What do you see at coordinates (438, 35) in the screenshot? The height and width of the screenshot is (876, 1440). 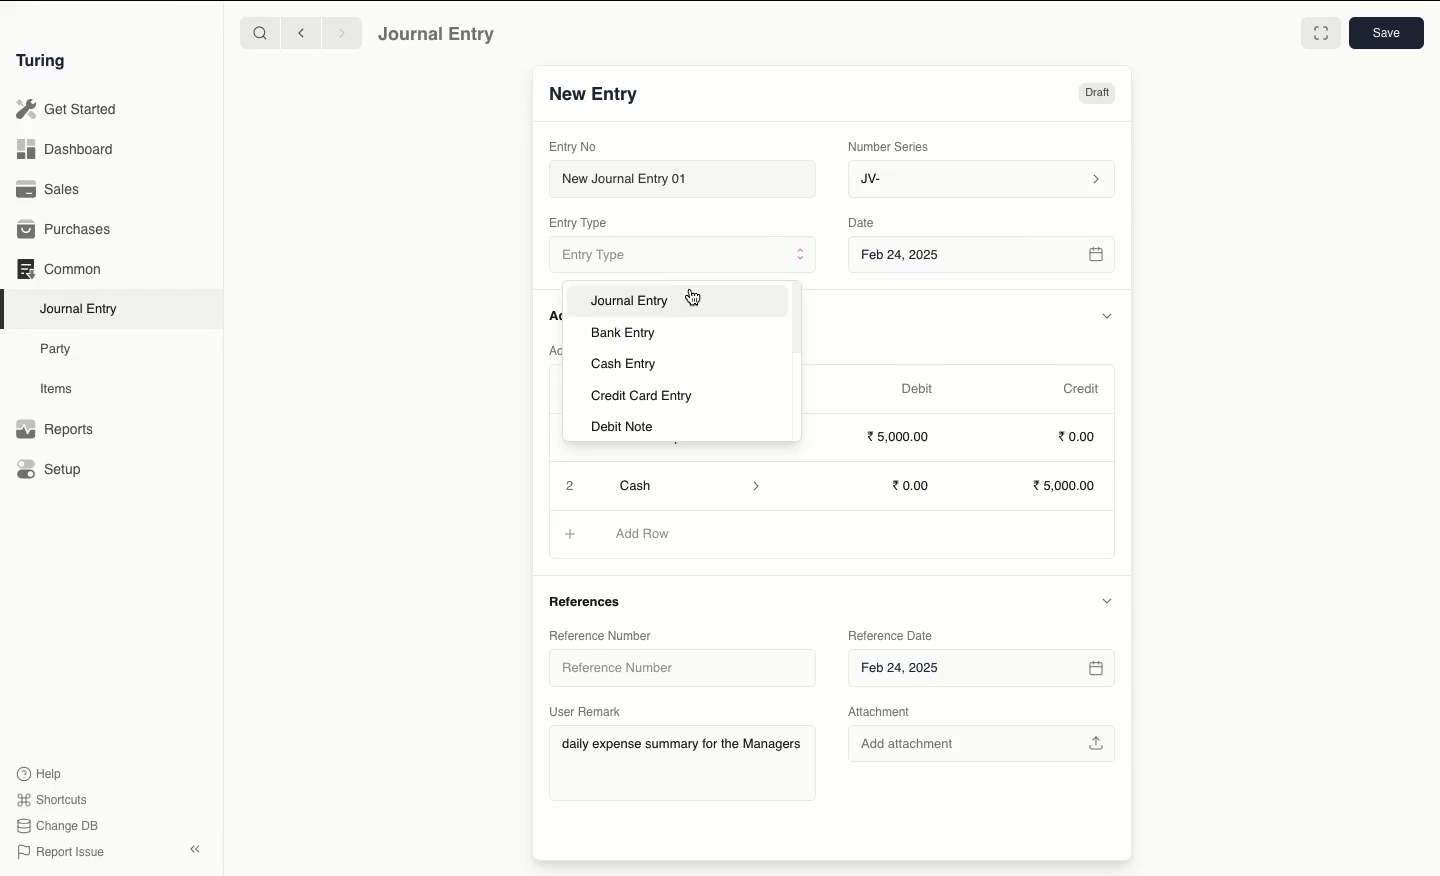 I see `Journal Entry` at bounding box center [438, 35].